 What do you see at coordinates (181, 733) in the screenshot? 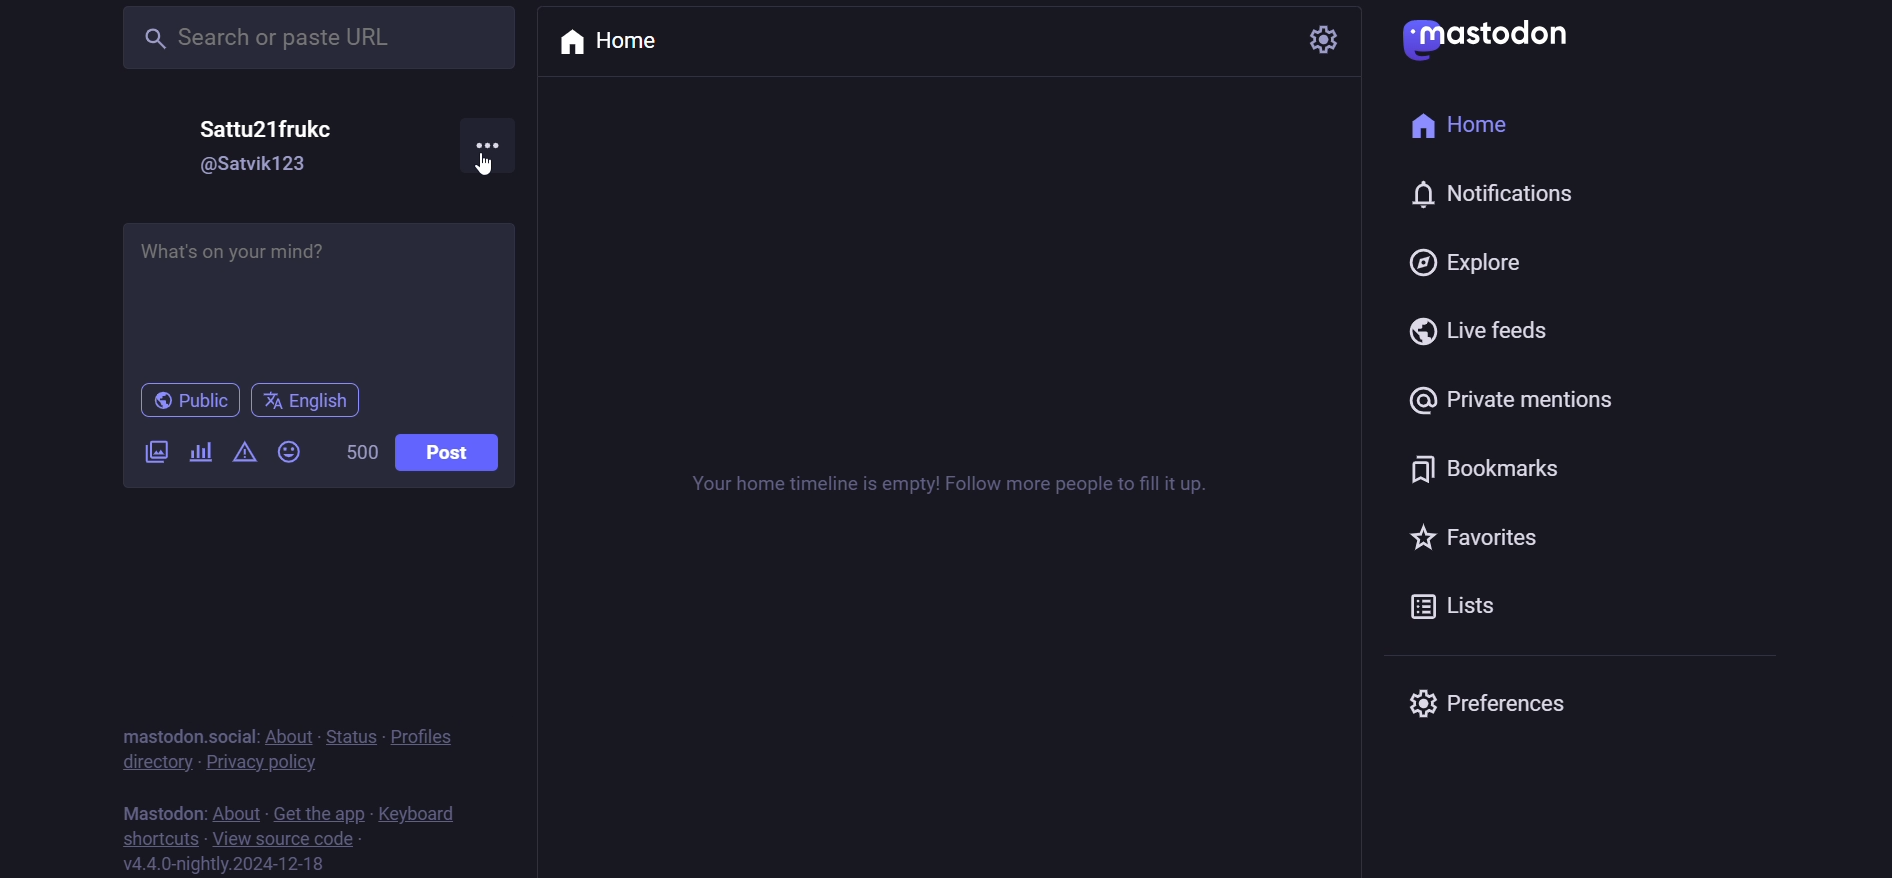
I see `mastodon social` at bounding box center [181, 733].